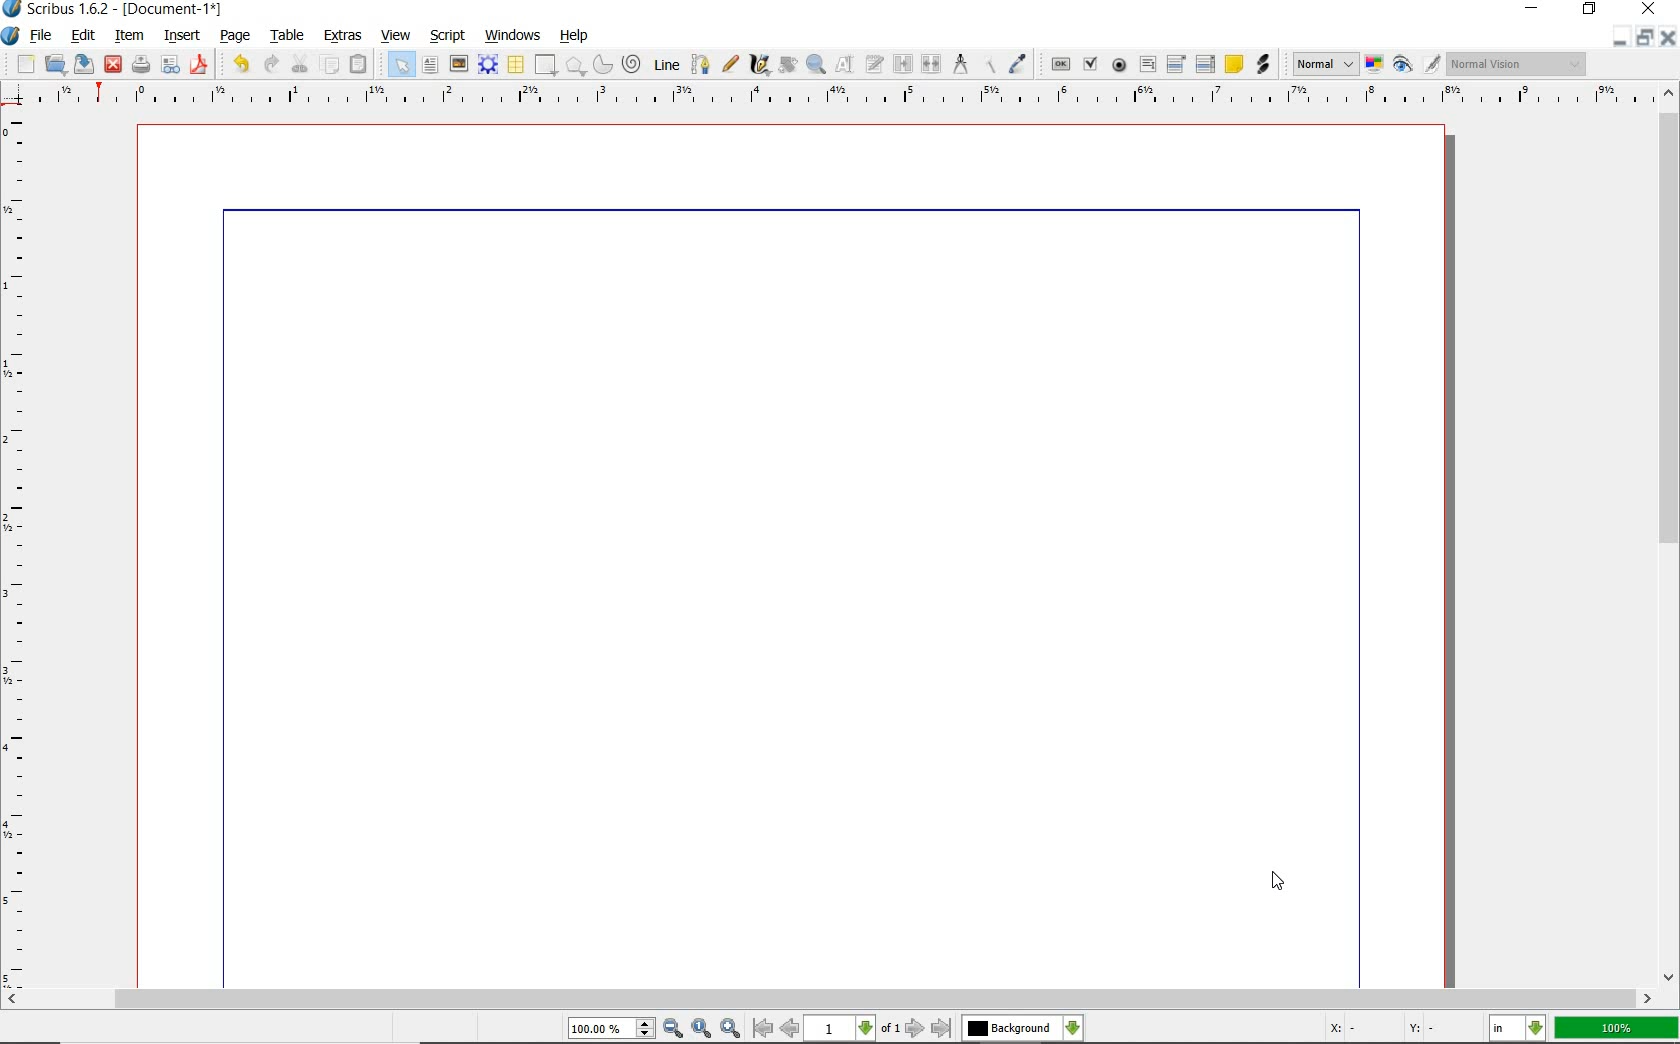 The width and height of the screenshot is (1680, 1044). What do you see at coordinates (1530, 9) in the screenshot?
I see `minimize` at bounding box center [1530, 9].